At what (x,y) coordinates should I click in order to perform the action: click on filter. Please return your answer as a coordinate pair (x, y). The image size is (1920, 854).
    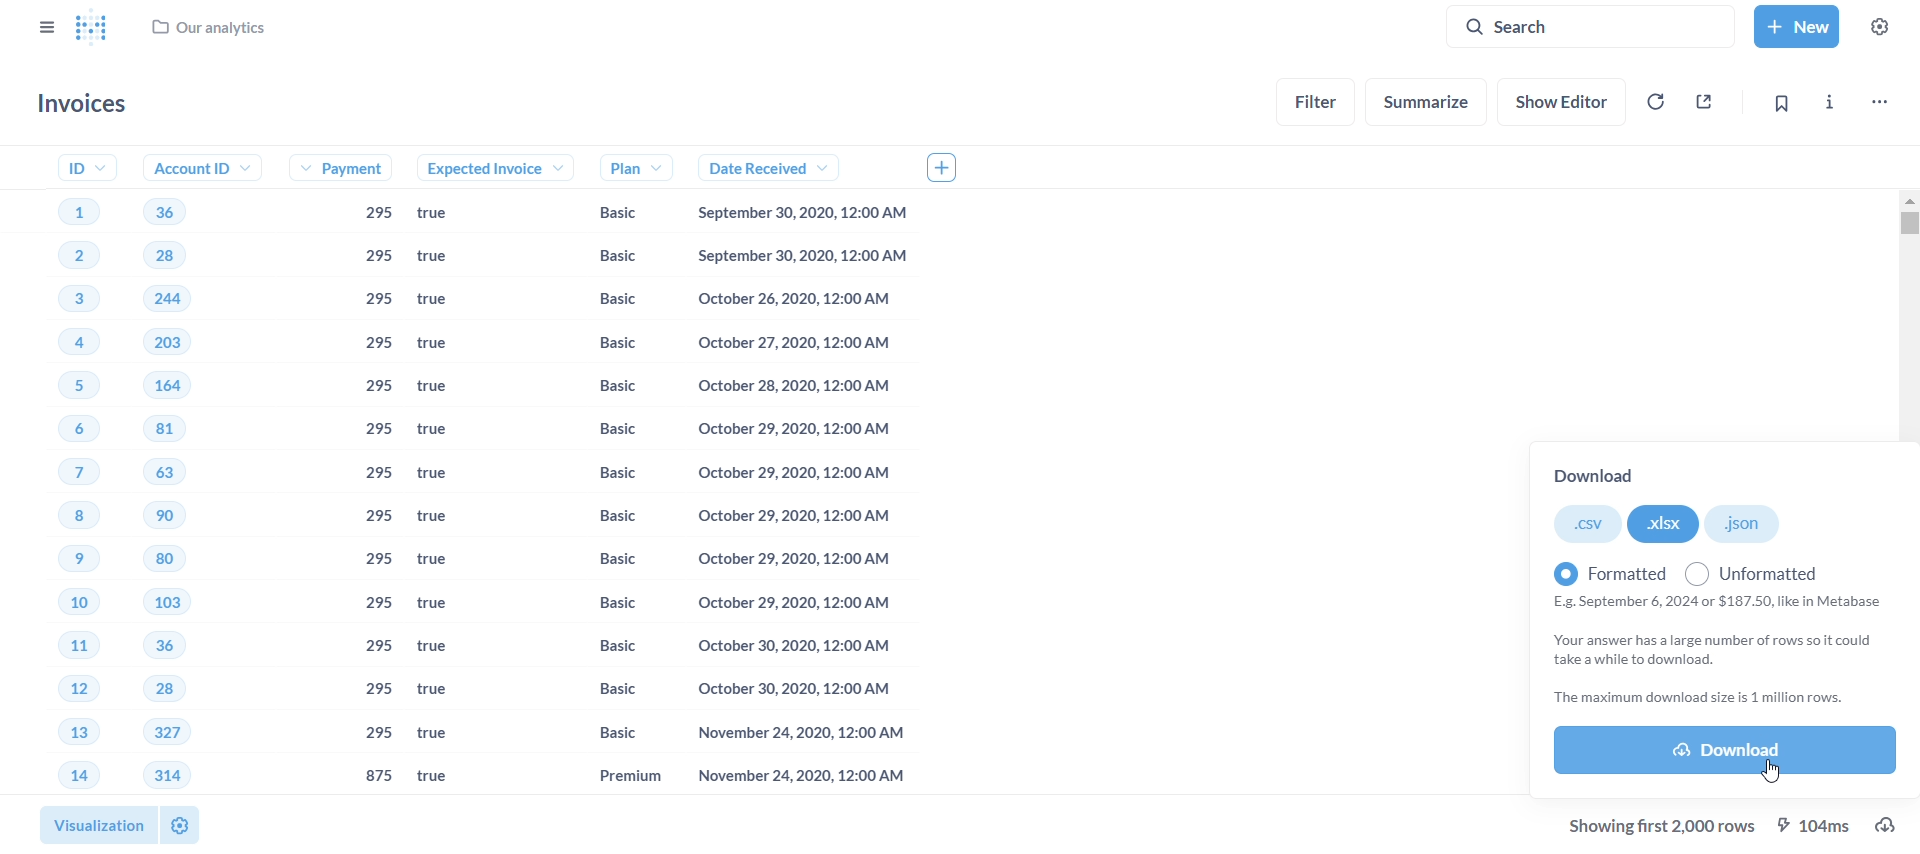
    Looking at the image, I should click on (1317, 100).